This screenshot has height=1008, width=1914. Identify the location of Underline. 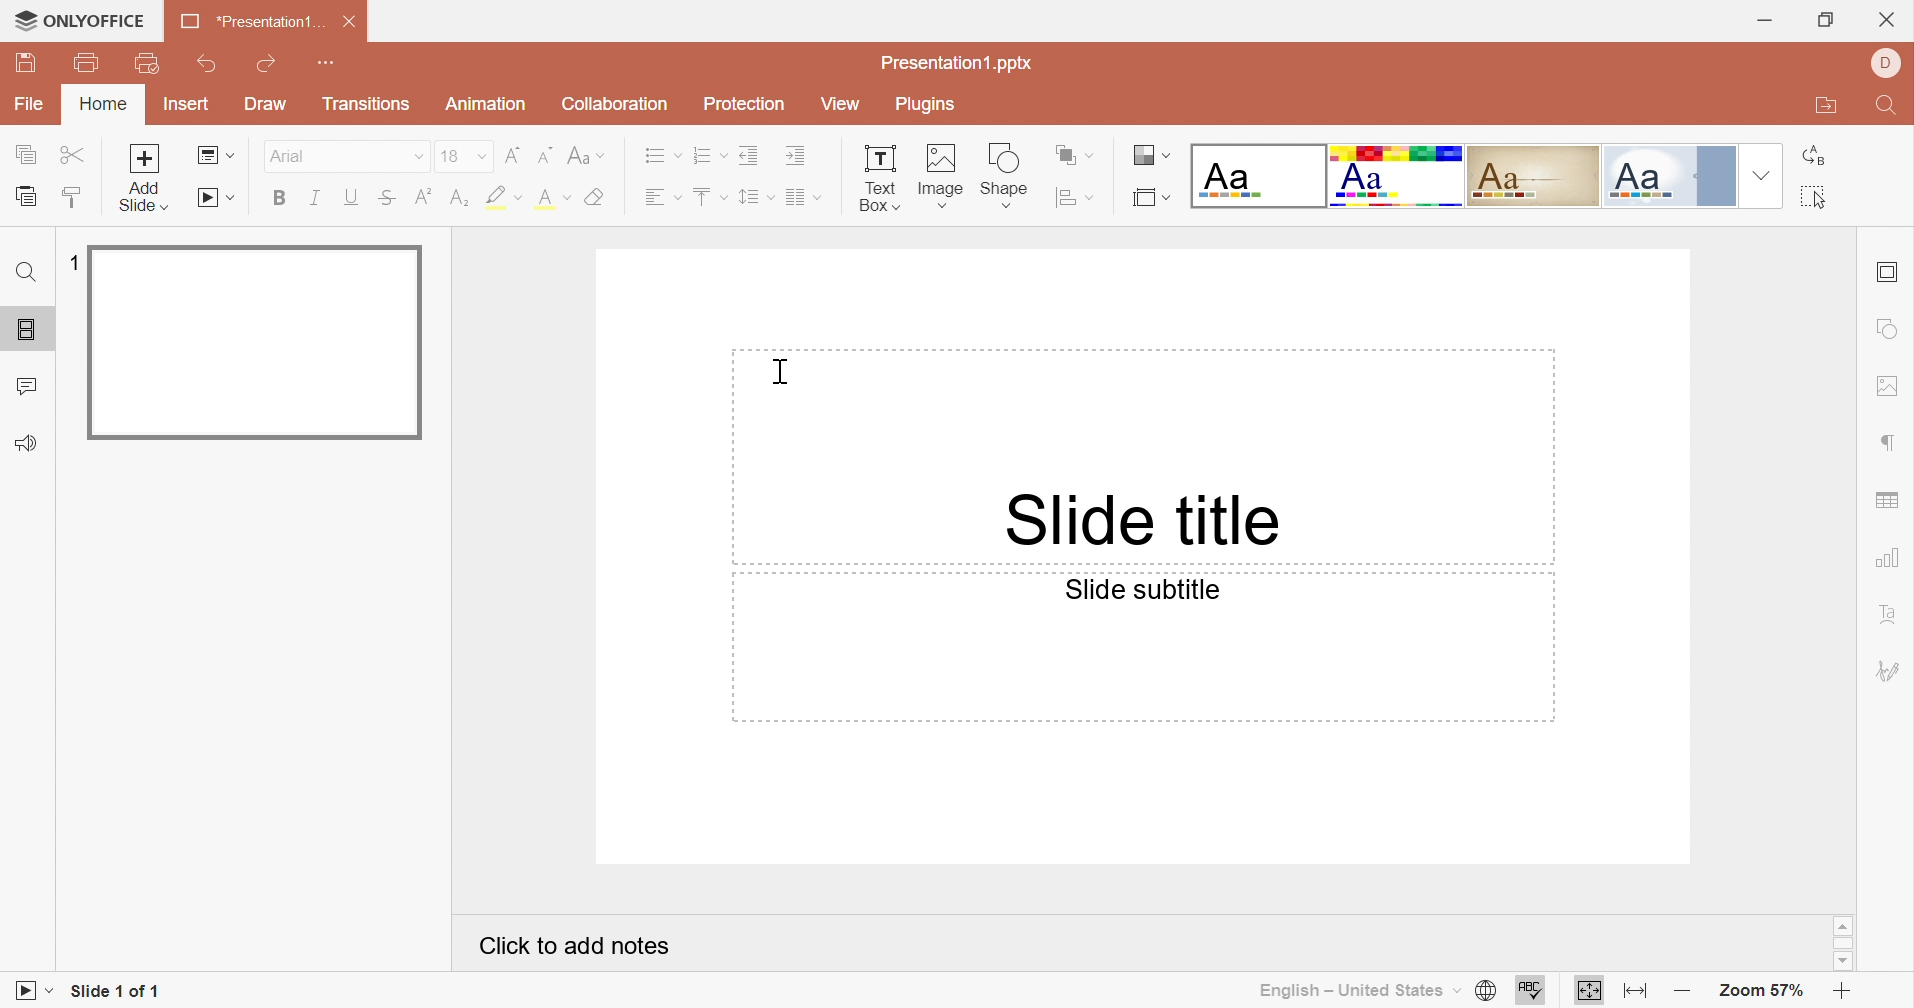
(352, 199).